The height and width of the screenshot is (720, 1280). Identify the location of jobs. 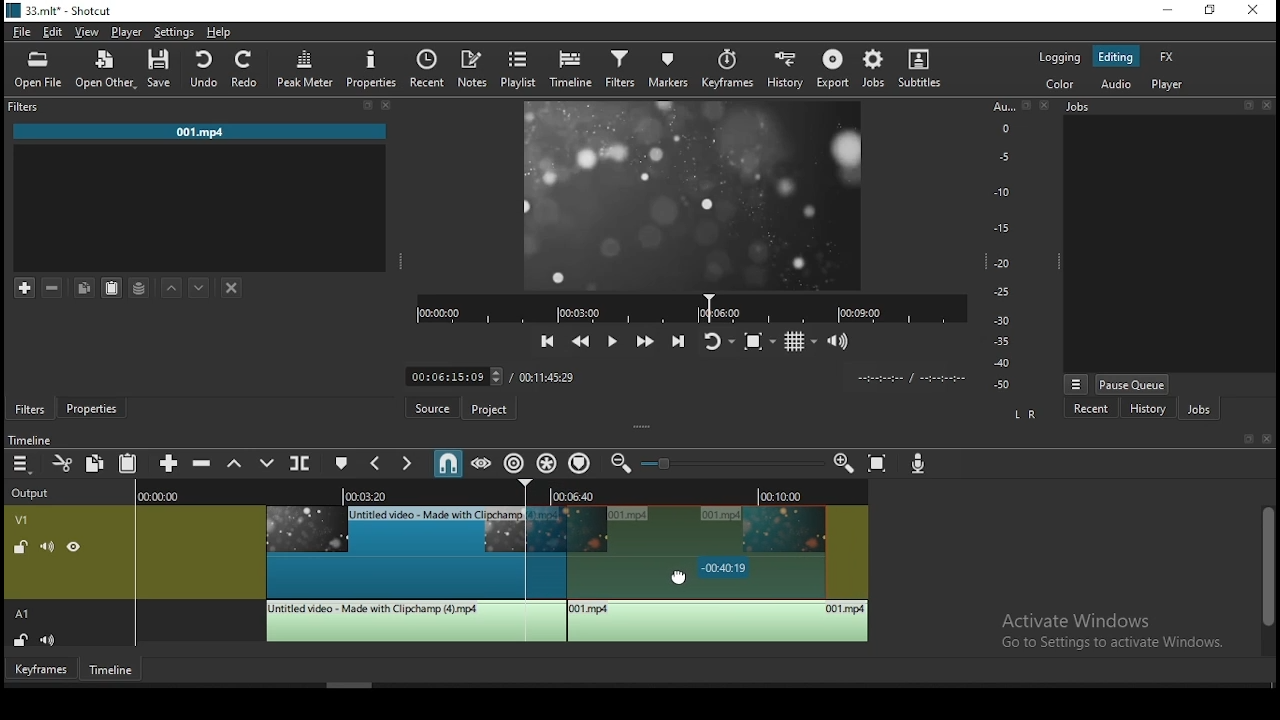
(1167, 107).